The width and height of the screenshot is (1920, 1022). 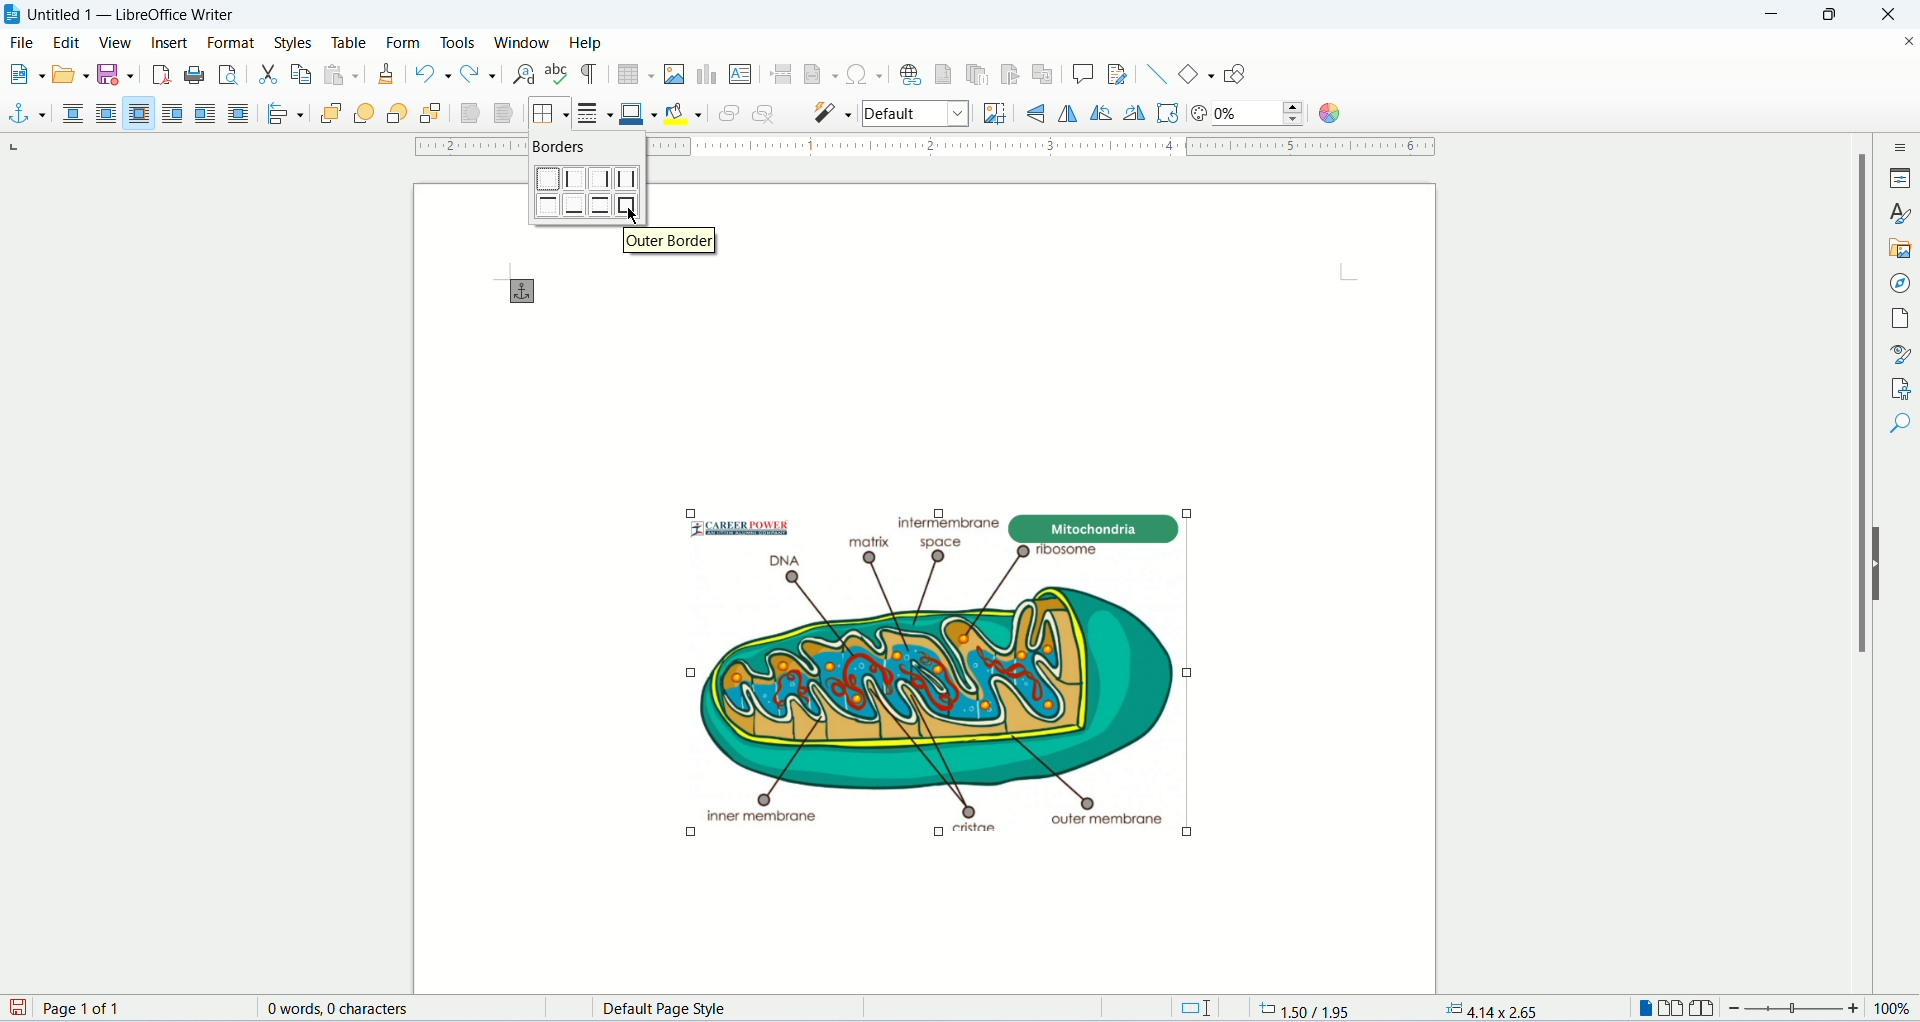 I want to click on to background, so click(x=505, y=115).